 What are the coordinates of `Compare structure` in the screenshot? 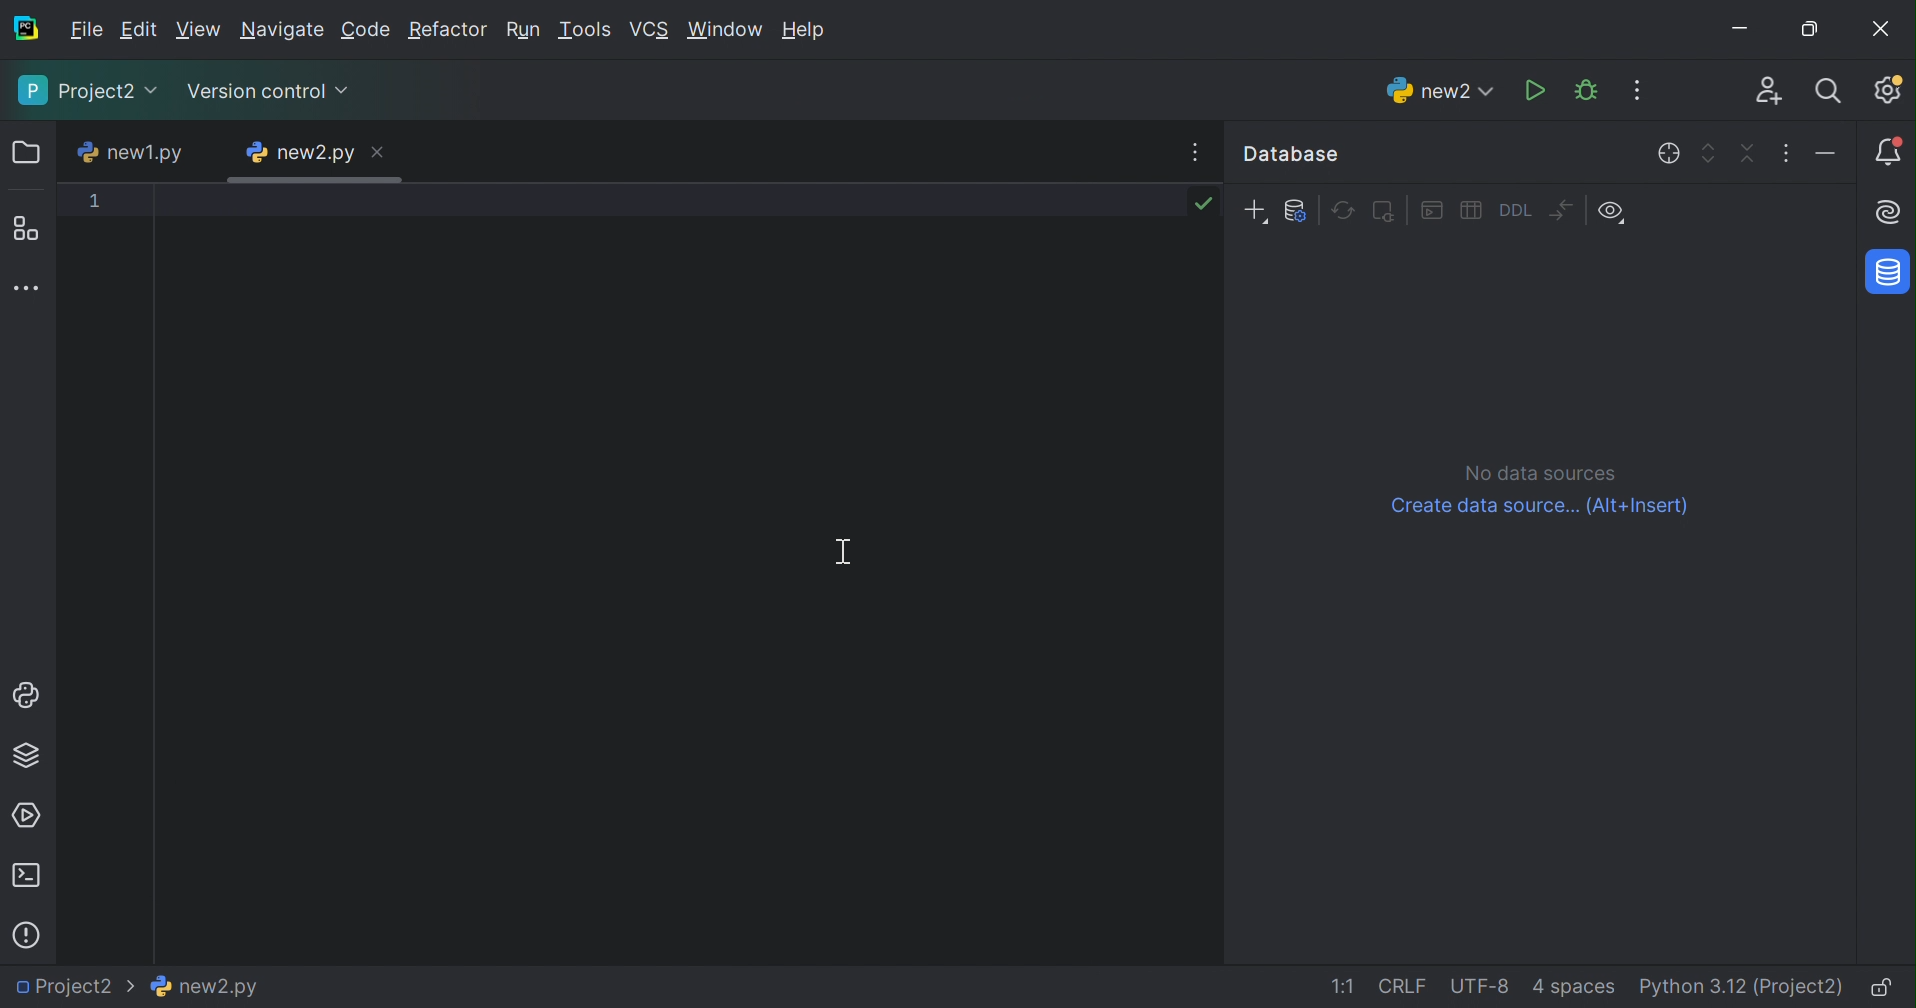 It's located at (1560, 209).